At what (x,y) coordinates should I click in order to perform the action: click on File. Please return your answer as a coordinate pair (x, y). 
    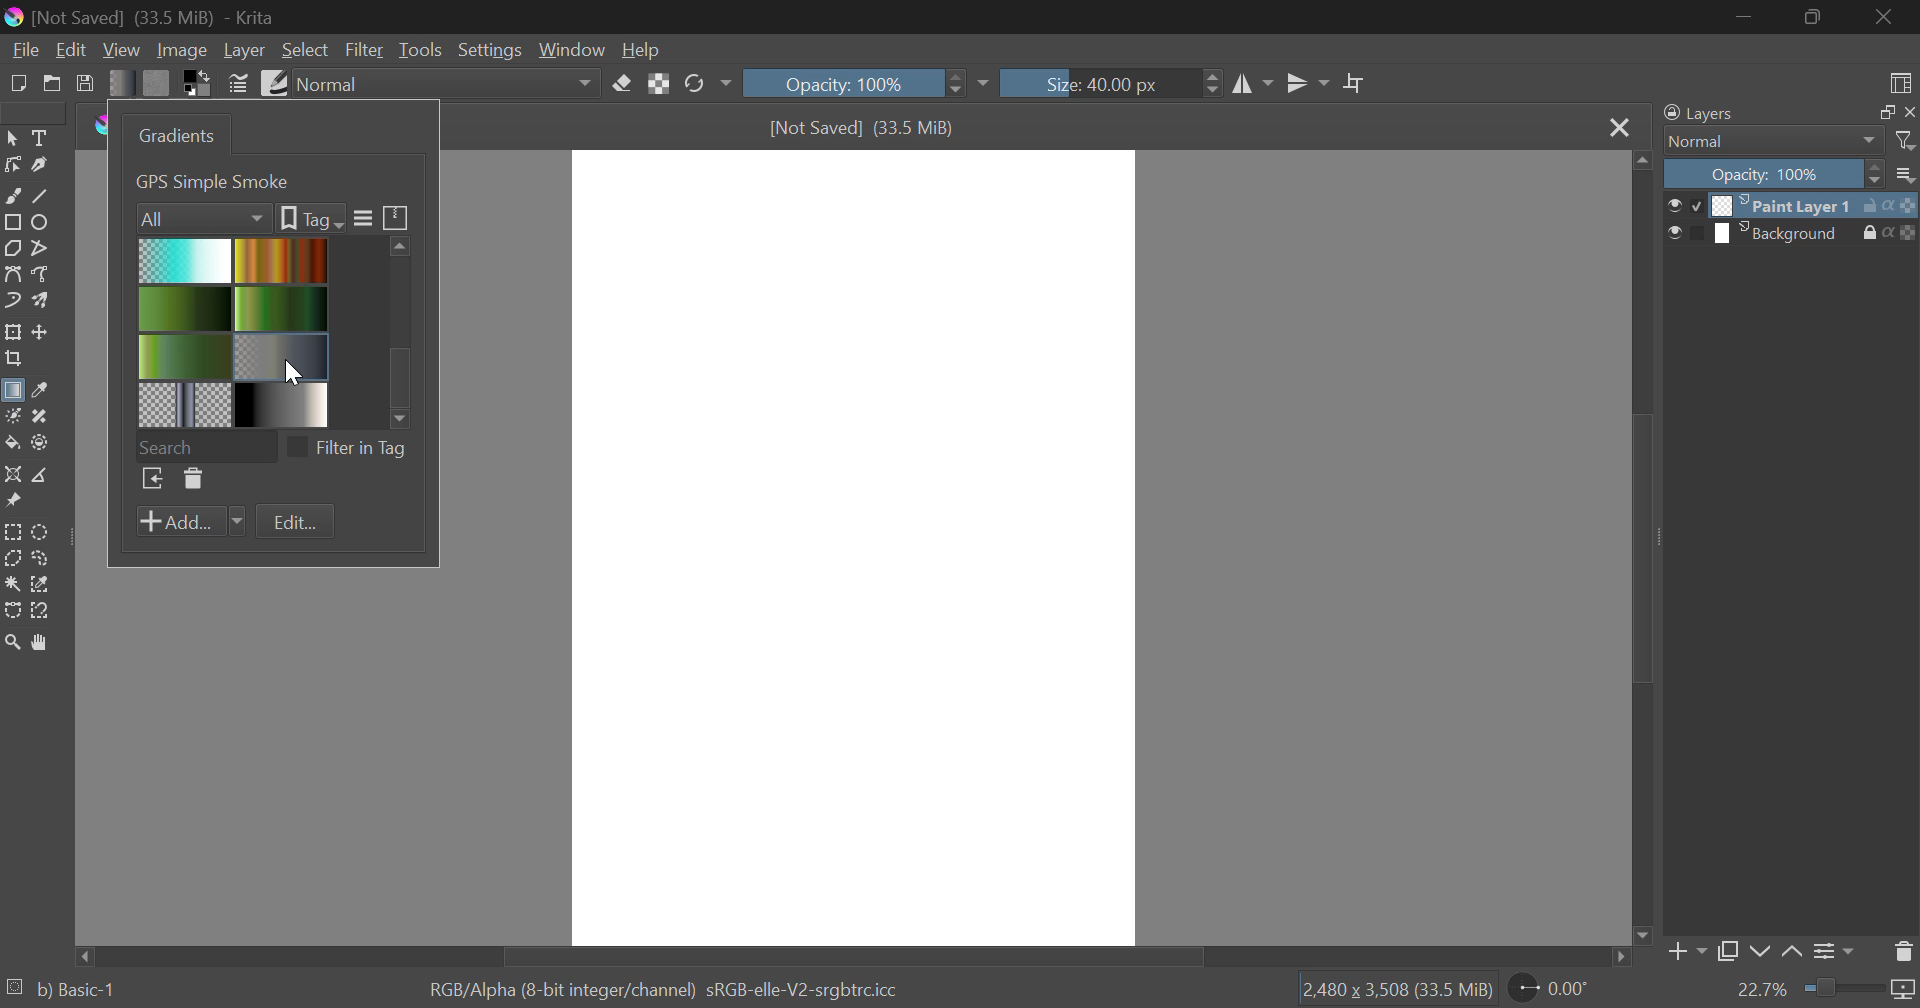
    Looking at the image, I should click on (23, 48).